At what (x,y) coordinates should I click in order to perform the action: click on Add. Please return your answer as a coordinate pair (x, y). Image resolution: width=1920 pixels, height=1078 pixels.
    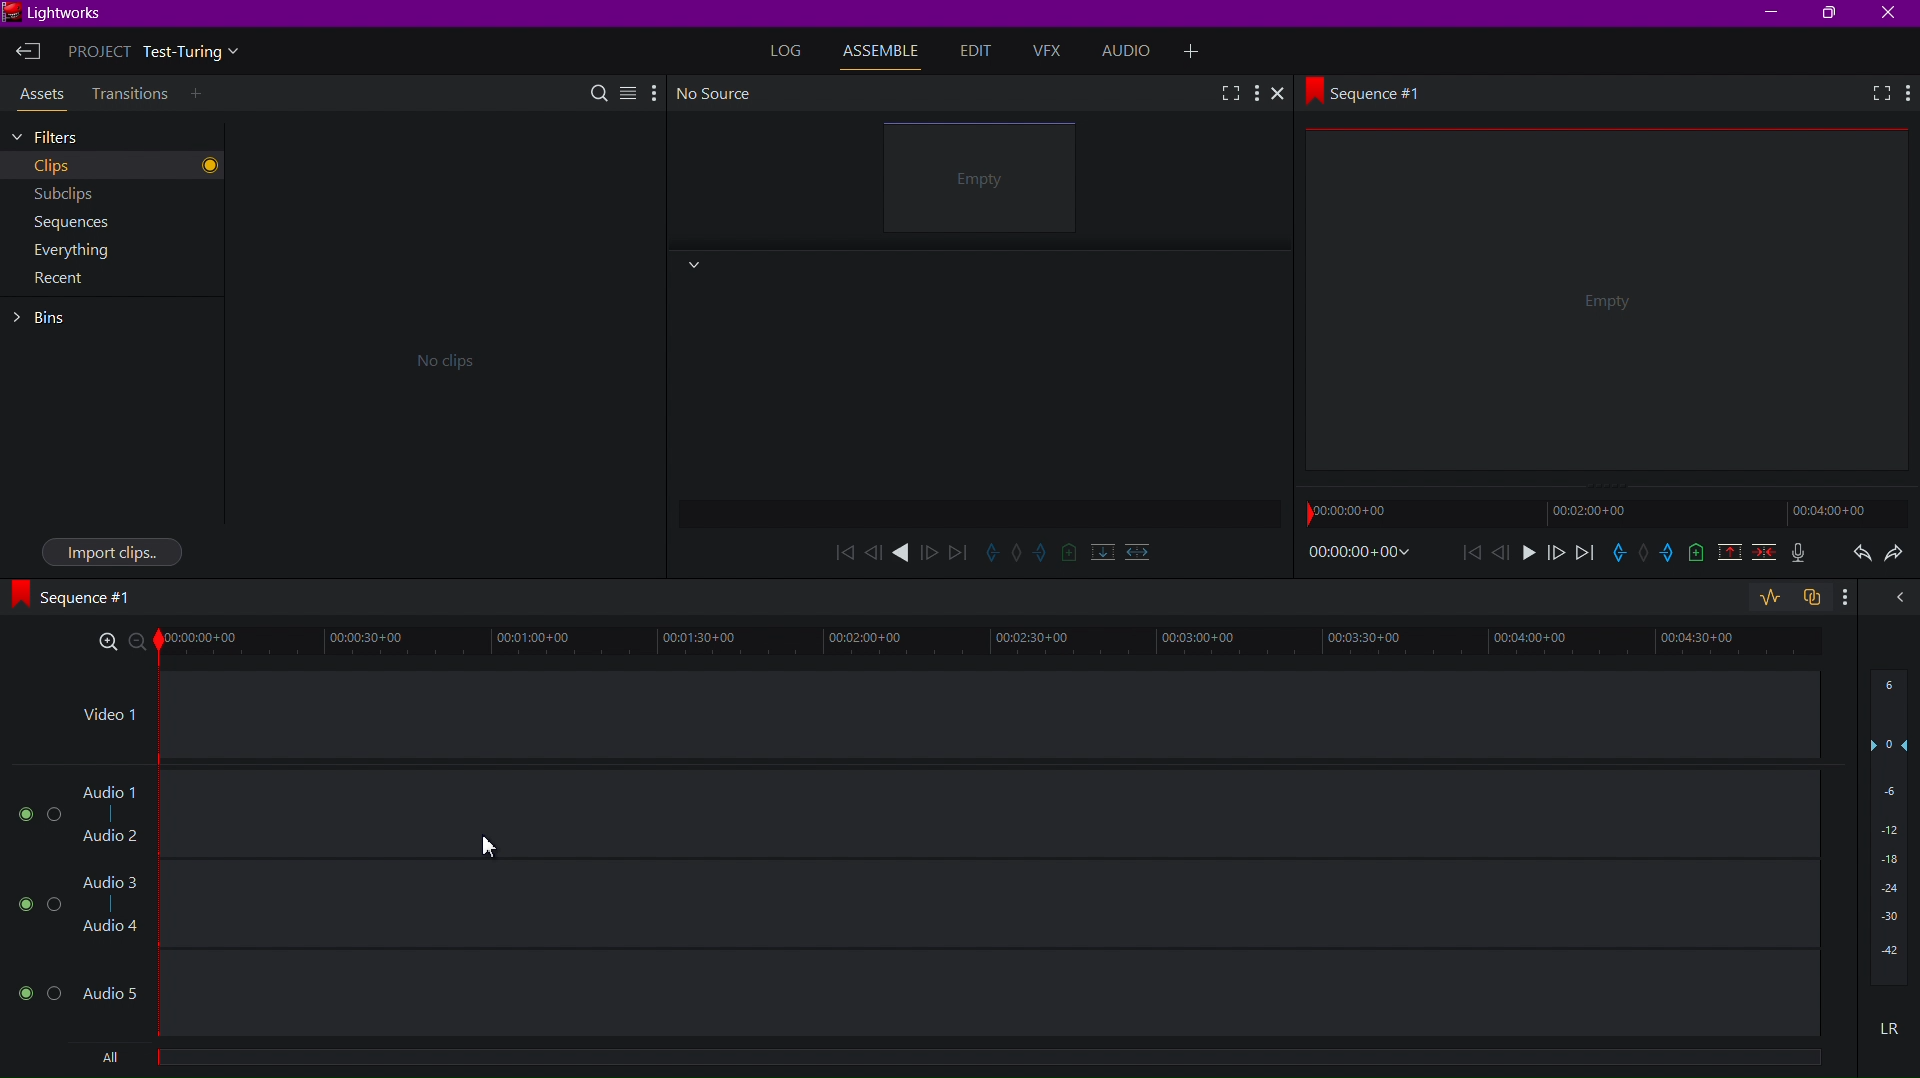
    Looking at the image, I should click on (203, 95).